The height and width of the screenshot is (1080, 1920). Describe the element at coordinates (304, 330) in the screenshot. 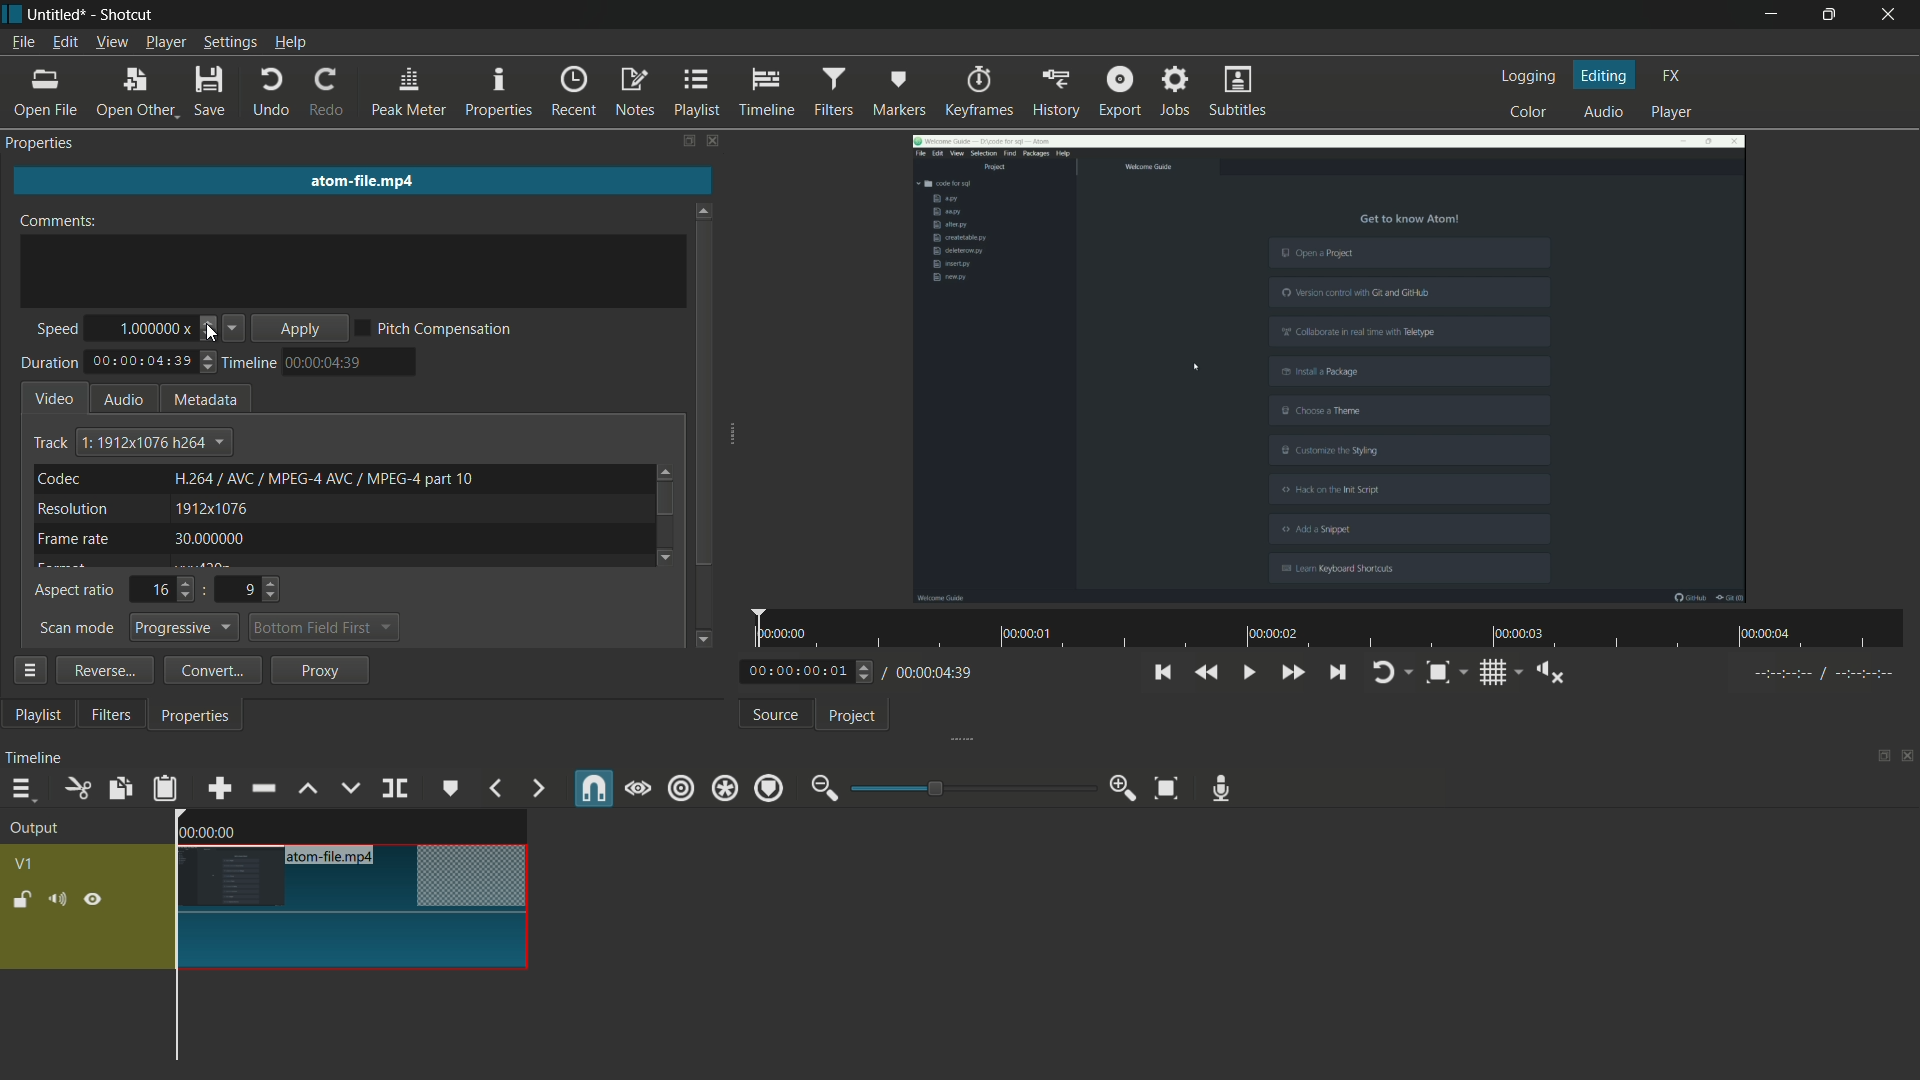

I see `apply` at that location.